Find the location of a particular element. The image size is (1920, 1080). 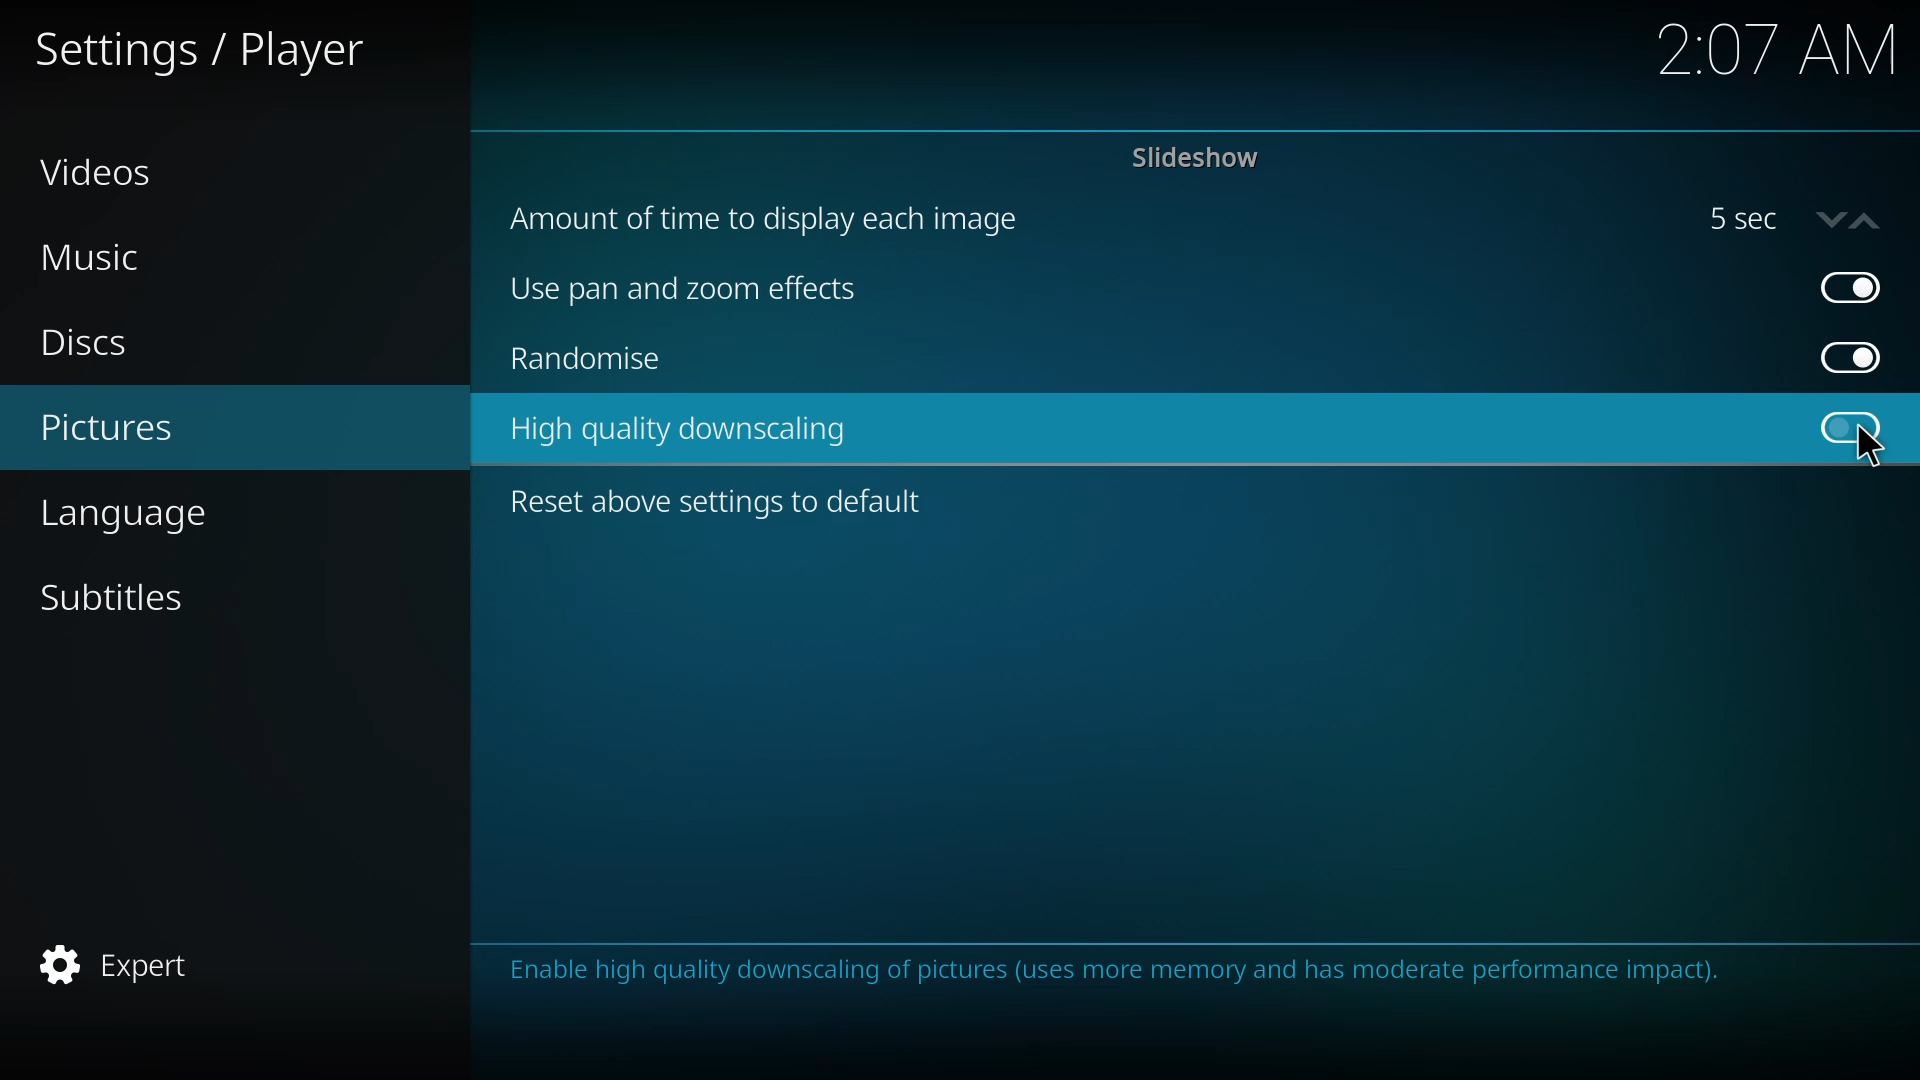

slideshow is located at coordinates (1198, 158).